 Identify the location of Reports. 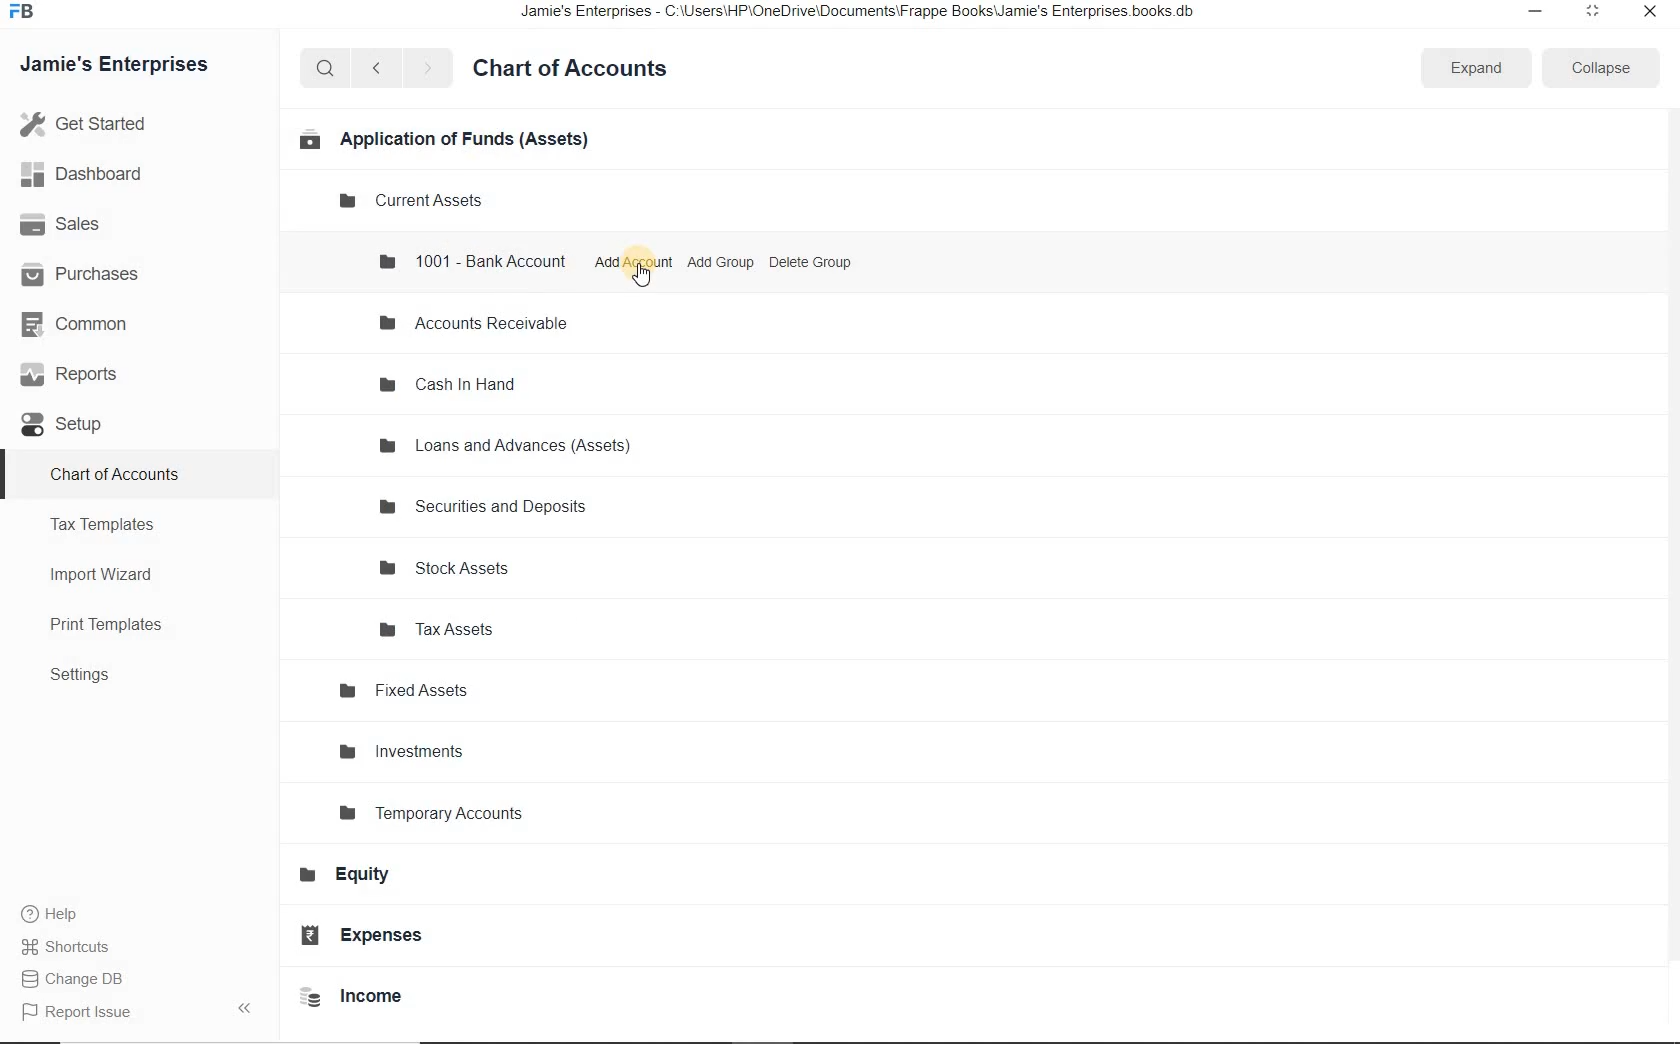
(89, 377).